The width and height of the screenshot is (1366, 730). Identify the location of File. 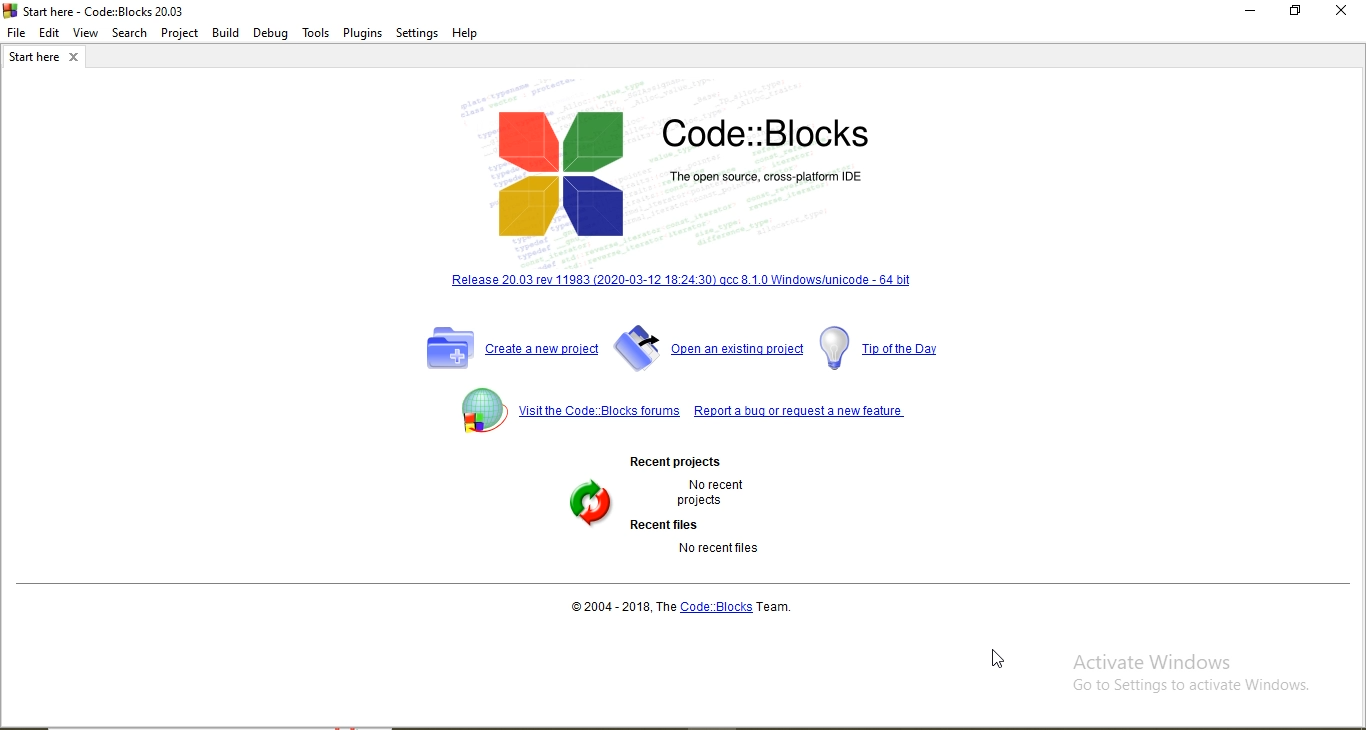
(15, 32).